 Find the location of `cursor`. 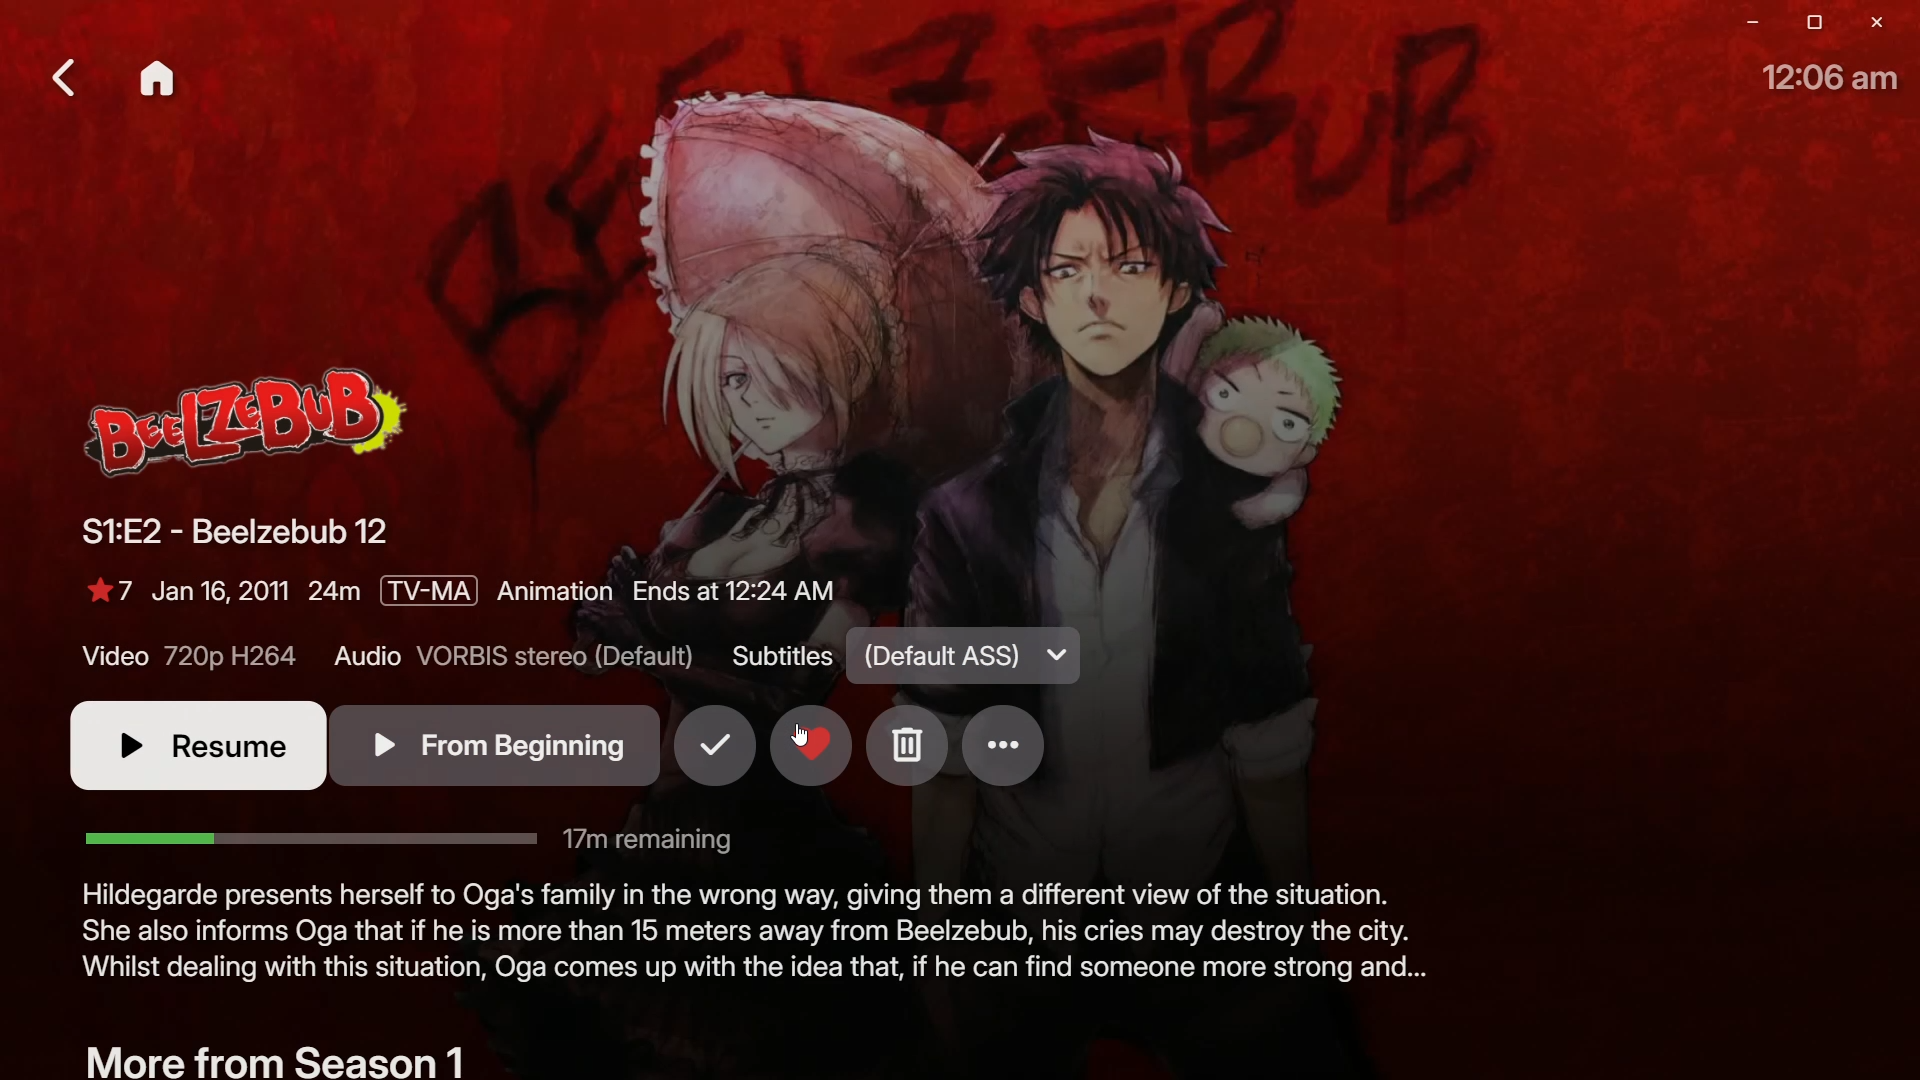

cursor is located at coordinates (799, 730).